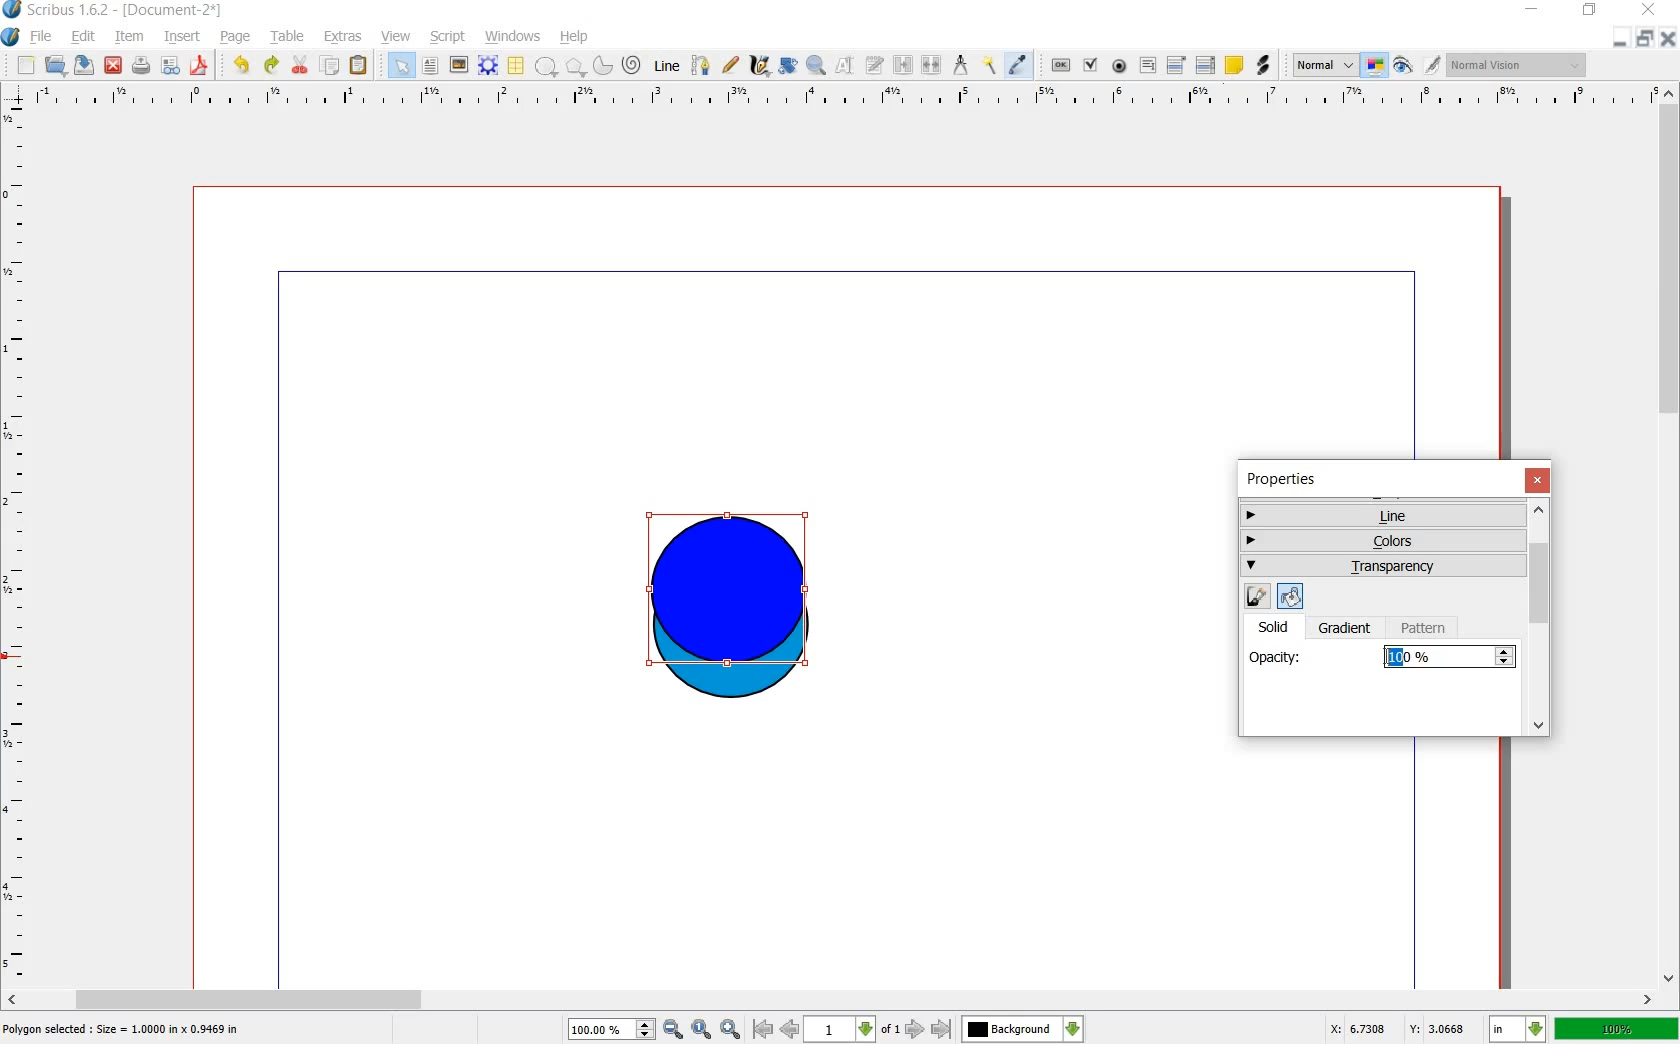 This screenshot has height=1044, width=1680. I want to click on insert, so click(183, 38).